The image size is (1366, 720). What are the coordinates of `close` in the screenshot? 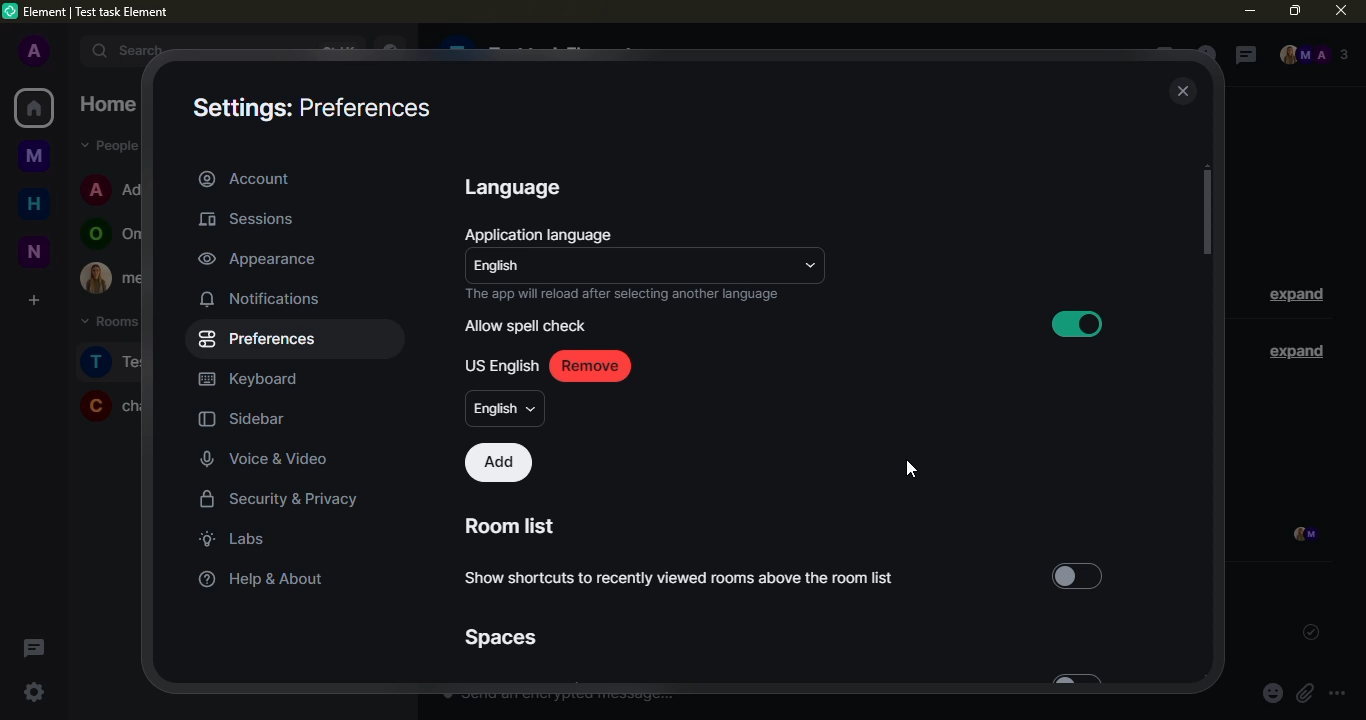 It's located at (1184, 92).